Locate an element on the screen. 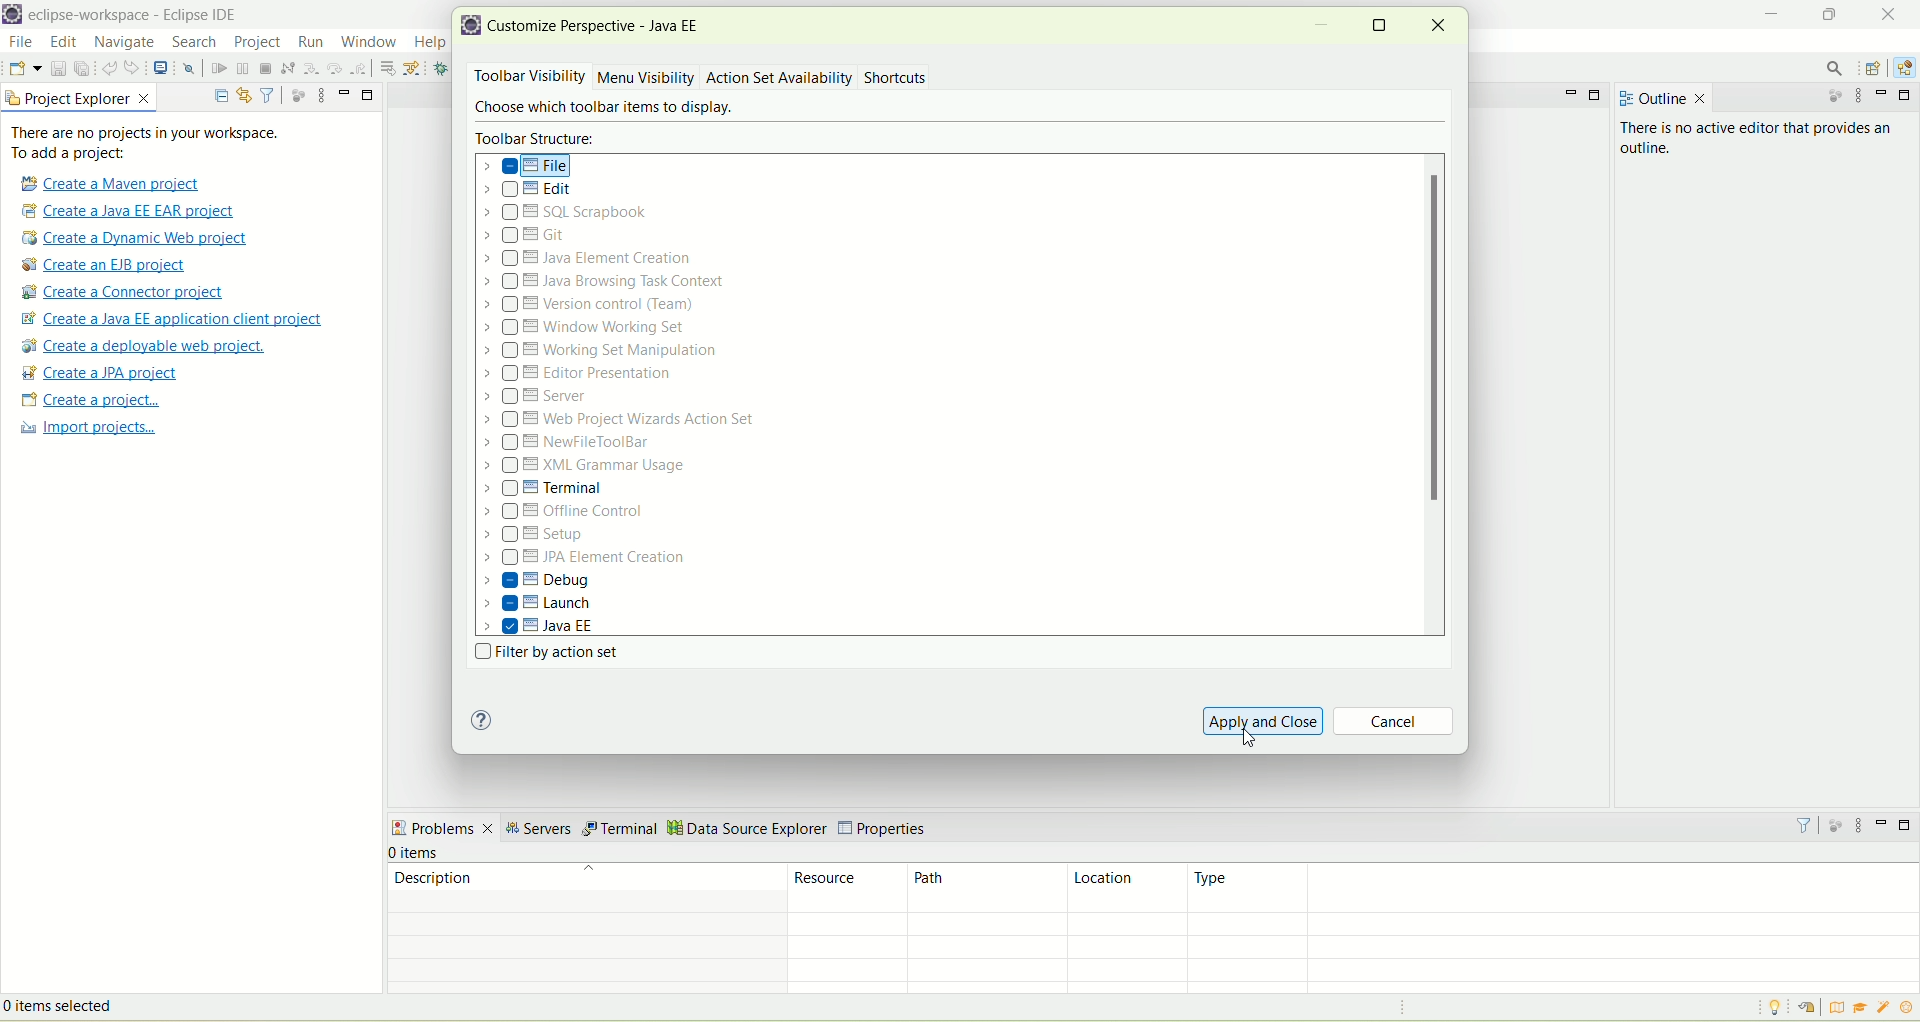 This screenshot has width=1920, height=1022. create a project is located at coordinates (88, 400).